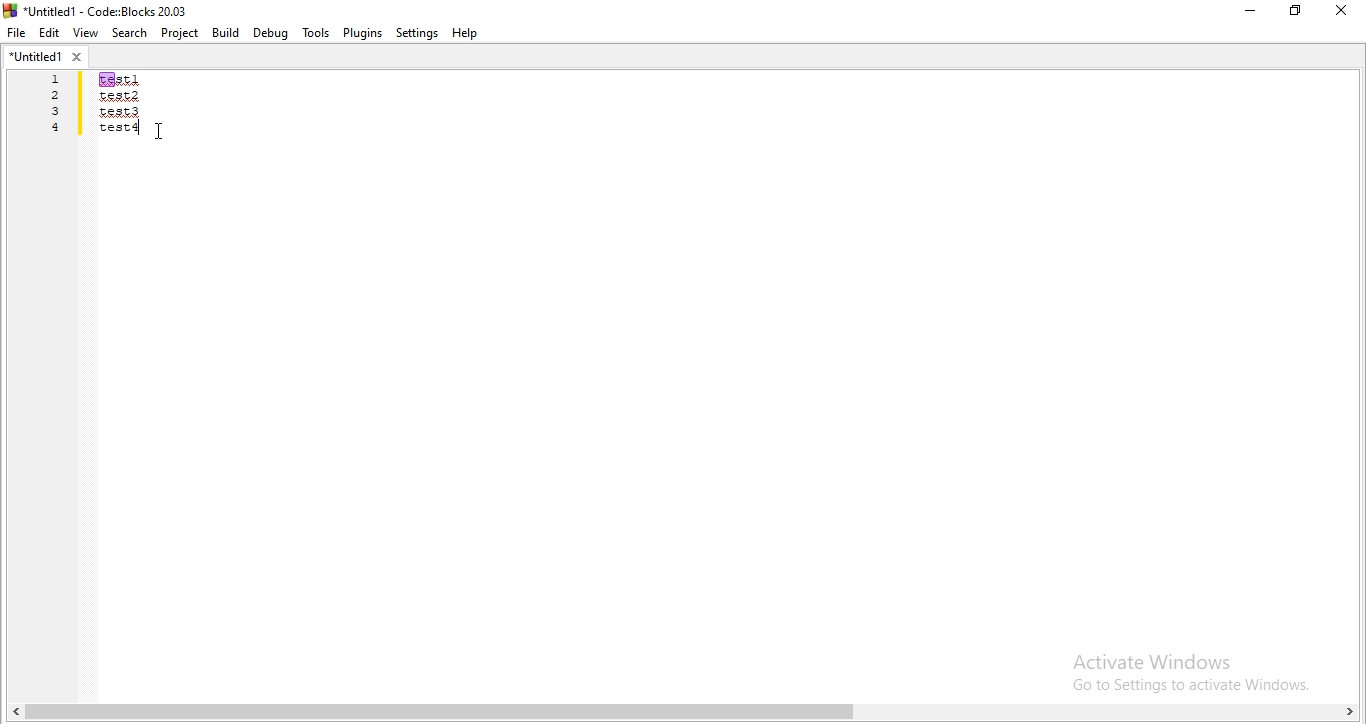 The width and height of the screenshot is (1366, 724). I want to click on Help, so click(469, 35).